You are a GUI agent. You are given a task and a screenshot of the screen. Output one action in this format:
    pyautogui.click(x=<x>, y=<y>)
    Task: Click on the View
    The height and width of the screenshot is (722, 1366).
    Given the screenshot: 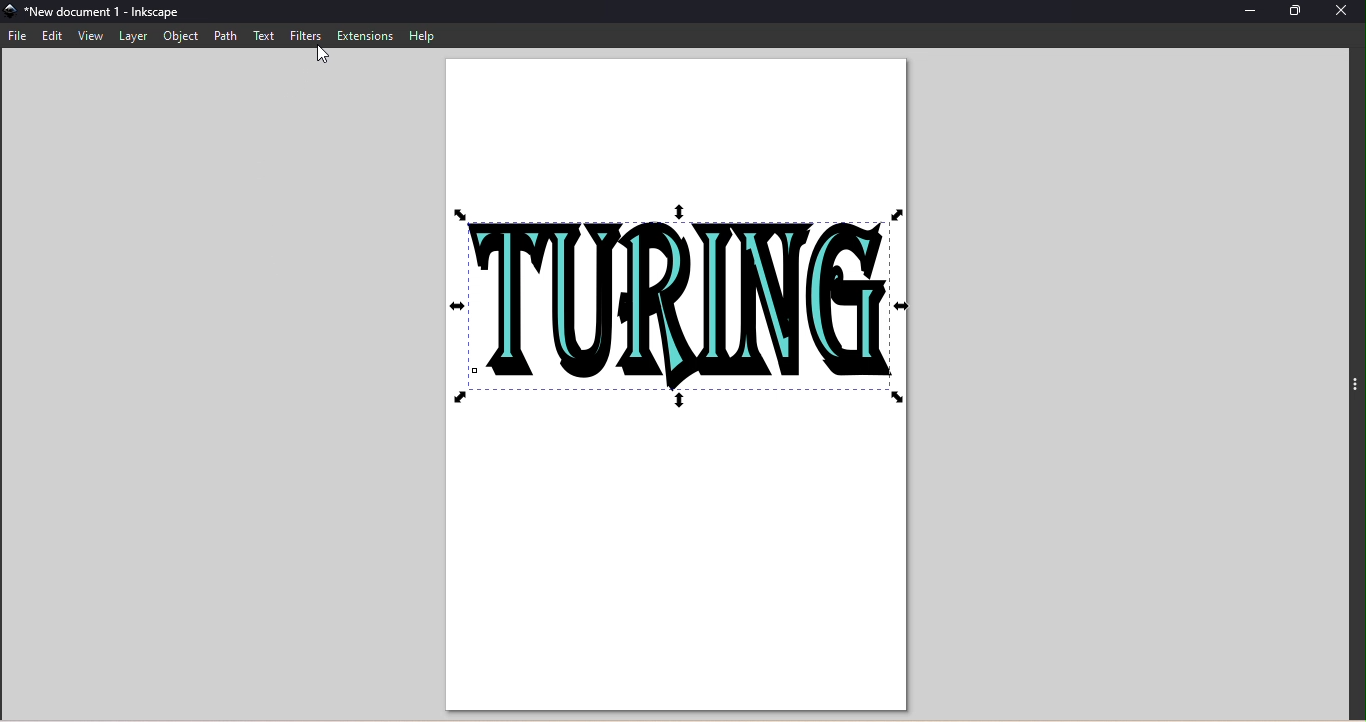 What is the action you would take?
    pyautogui.click(x=91, y=36)
    